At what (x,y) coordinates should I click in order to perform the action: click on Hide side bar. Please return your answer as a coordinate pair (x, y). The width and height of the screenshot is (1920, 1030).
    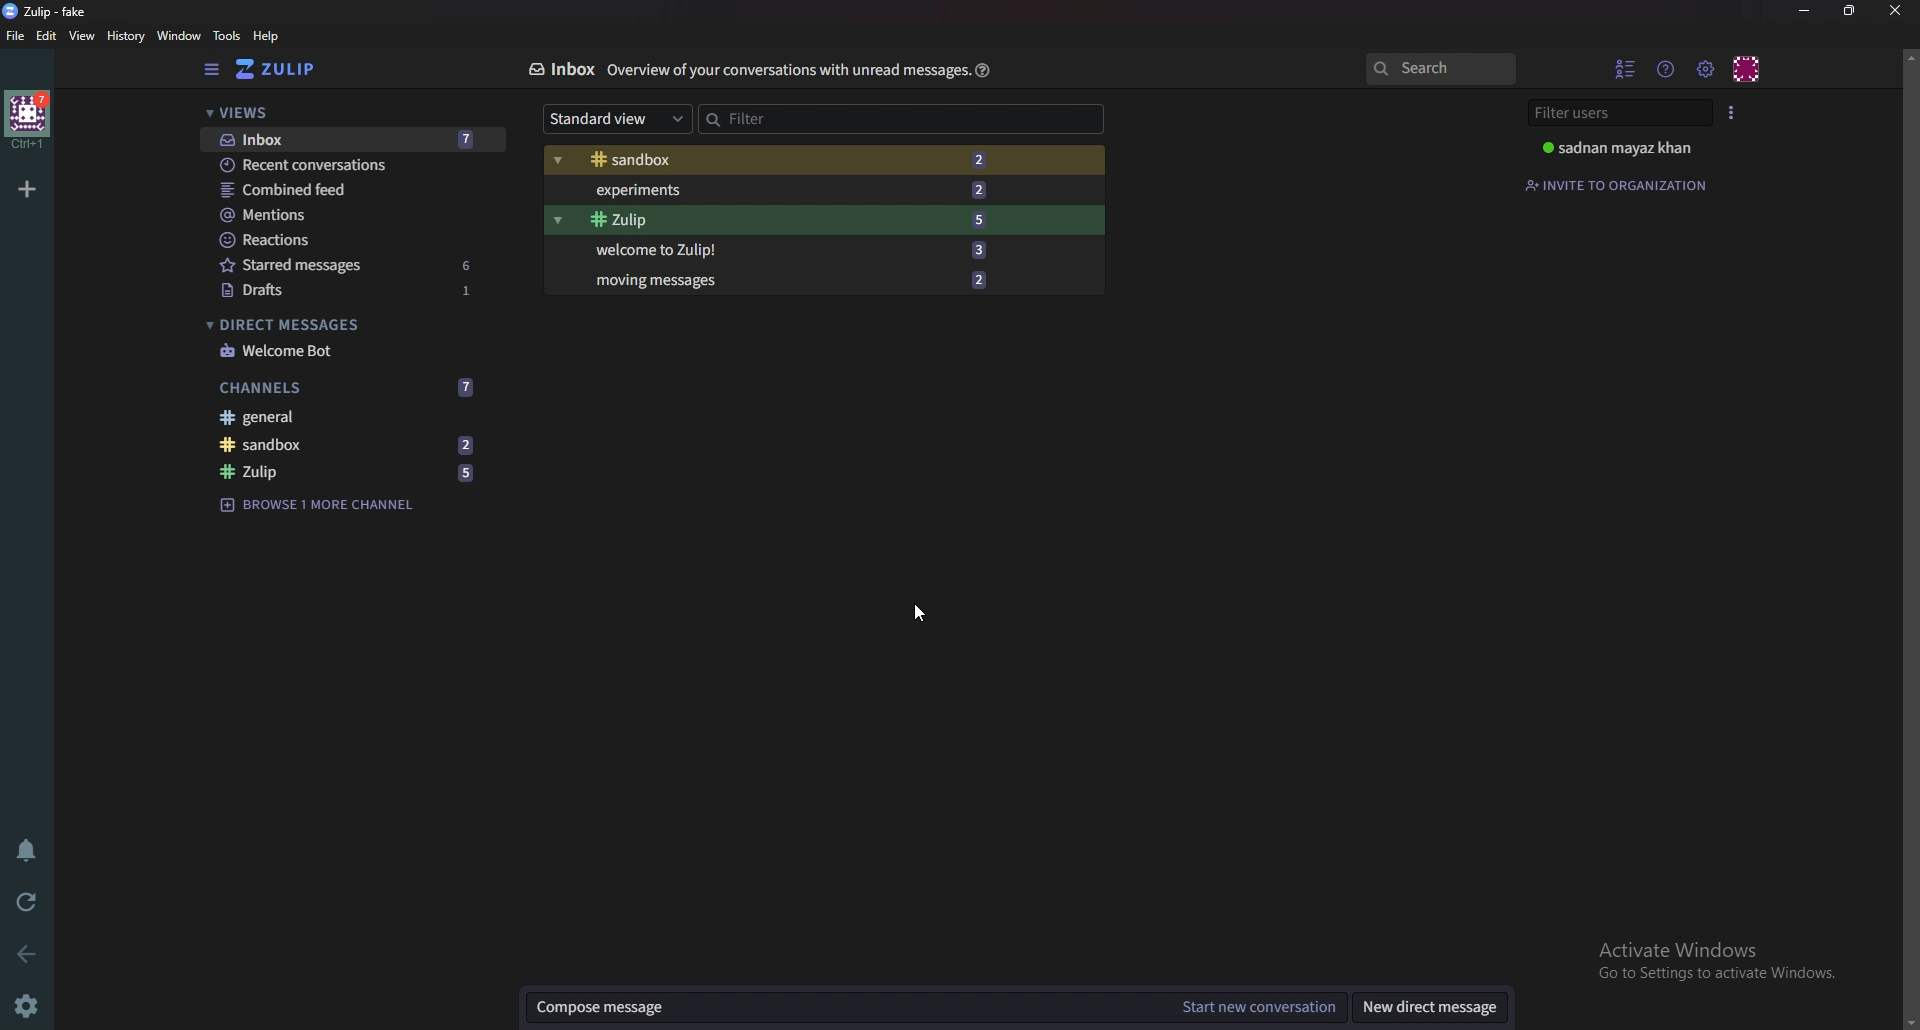
    Looking at the image, I should click on (216, 69).